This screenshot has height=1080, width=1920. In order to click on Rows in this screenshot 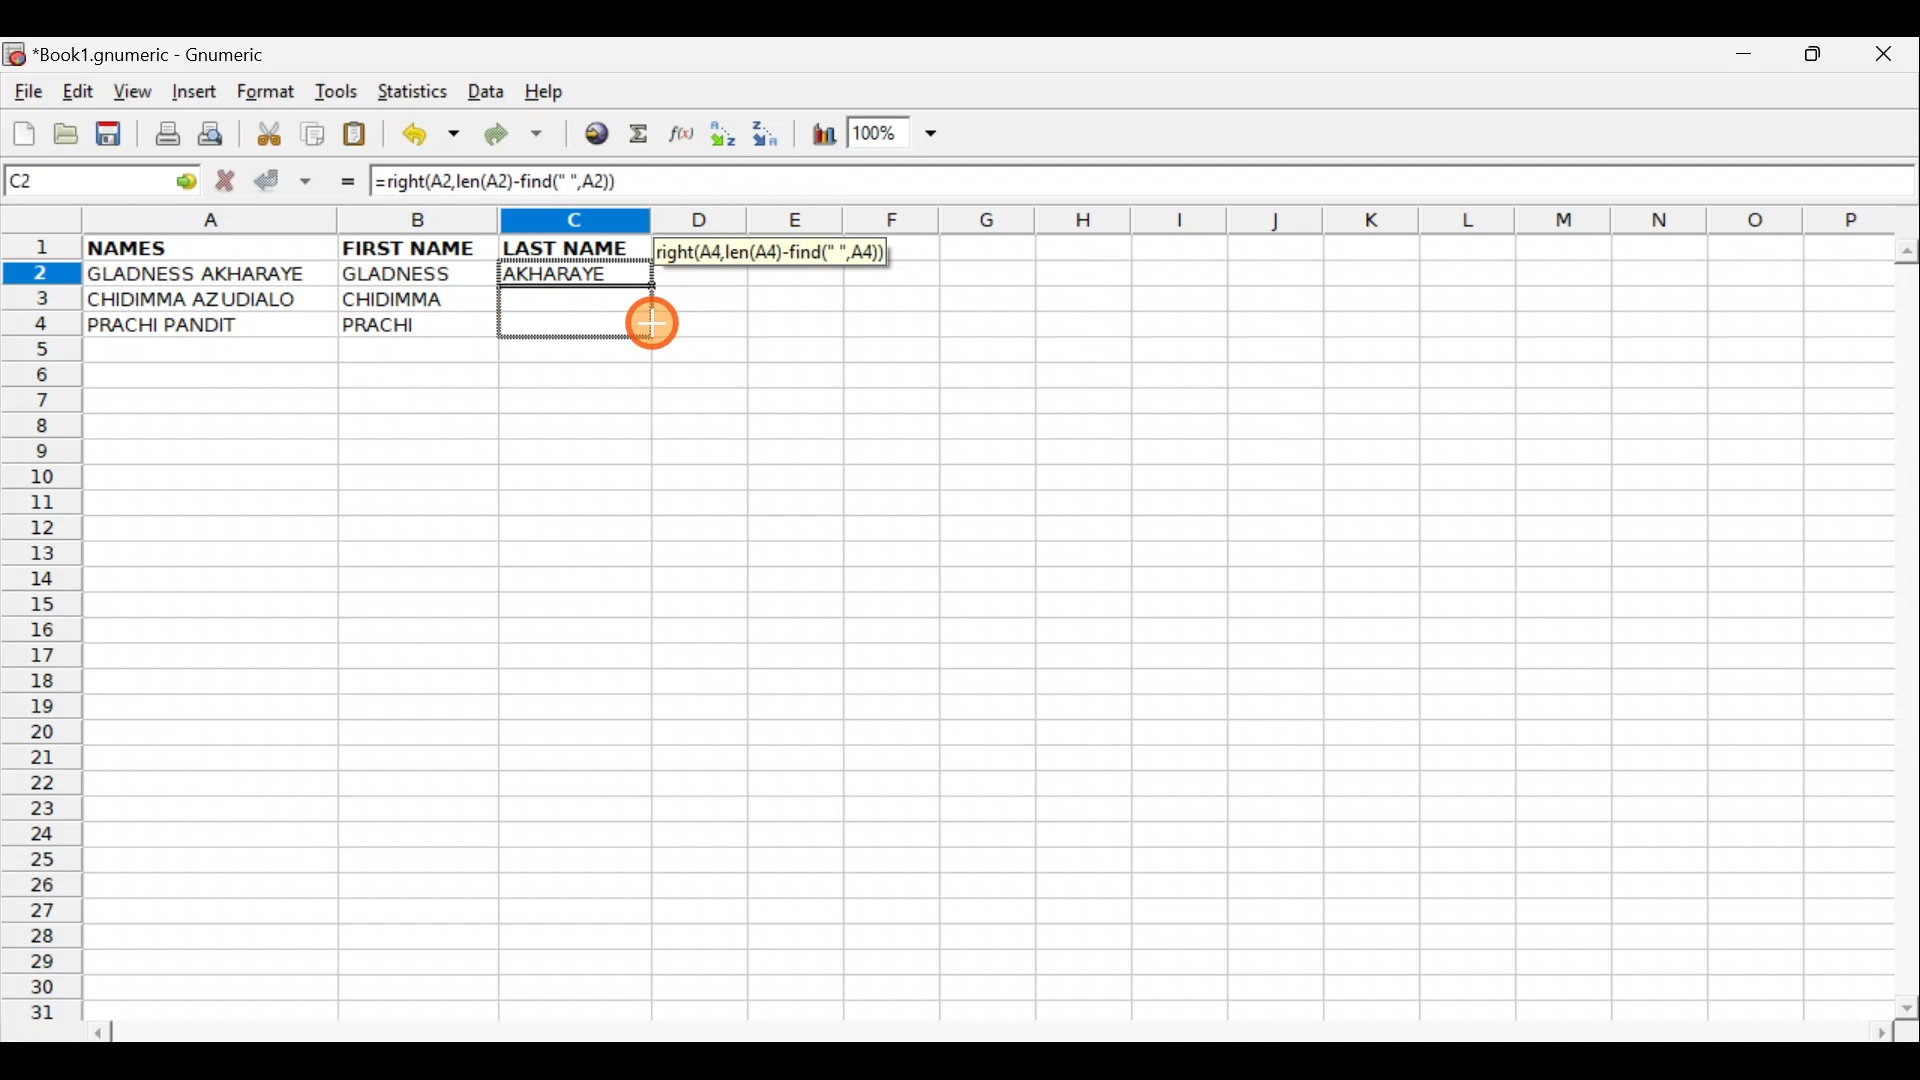, I will do `click(42, 636)`.